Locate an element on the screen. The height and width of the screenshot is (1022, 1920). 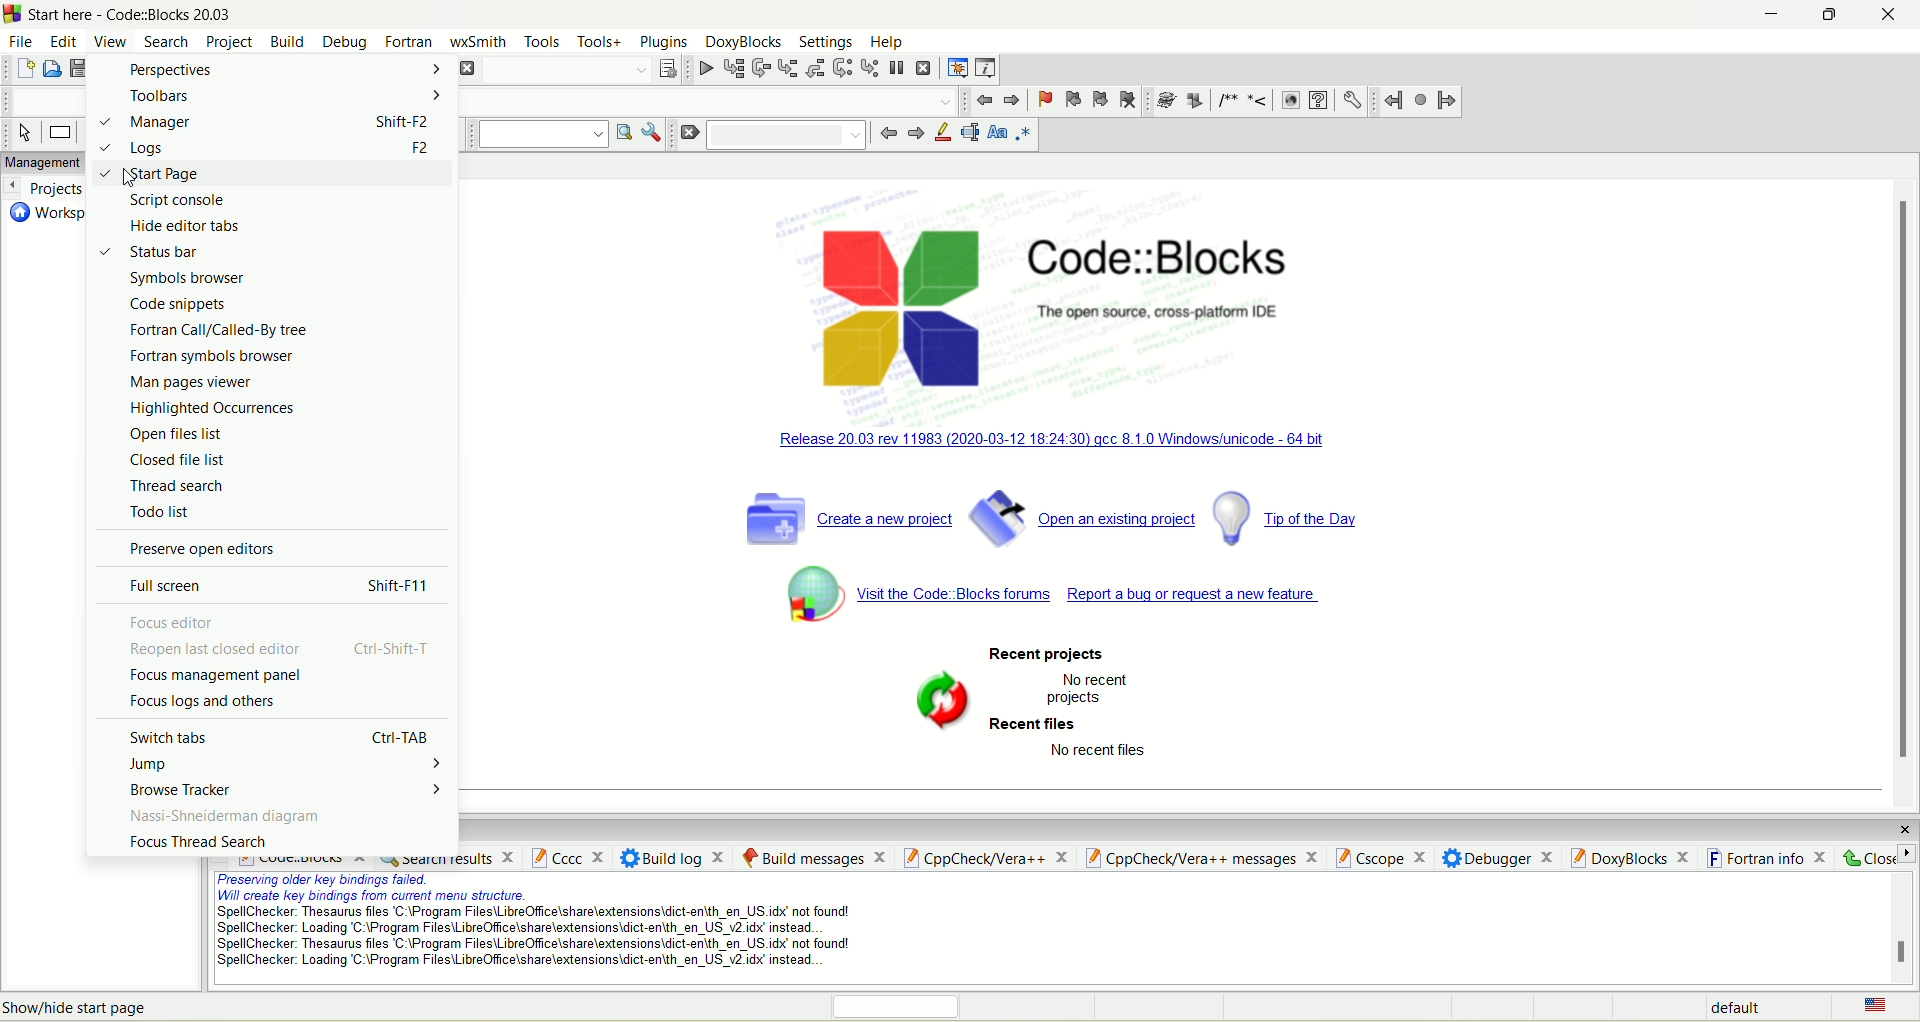
No recent files is located at coordinates (1109, 752).